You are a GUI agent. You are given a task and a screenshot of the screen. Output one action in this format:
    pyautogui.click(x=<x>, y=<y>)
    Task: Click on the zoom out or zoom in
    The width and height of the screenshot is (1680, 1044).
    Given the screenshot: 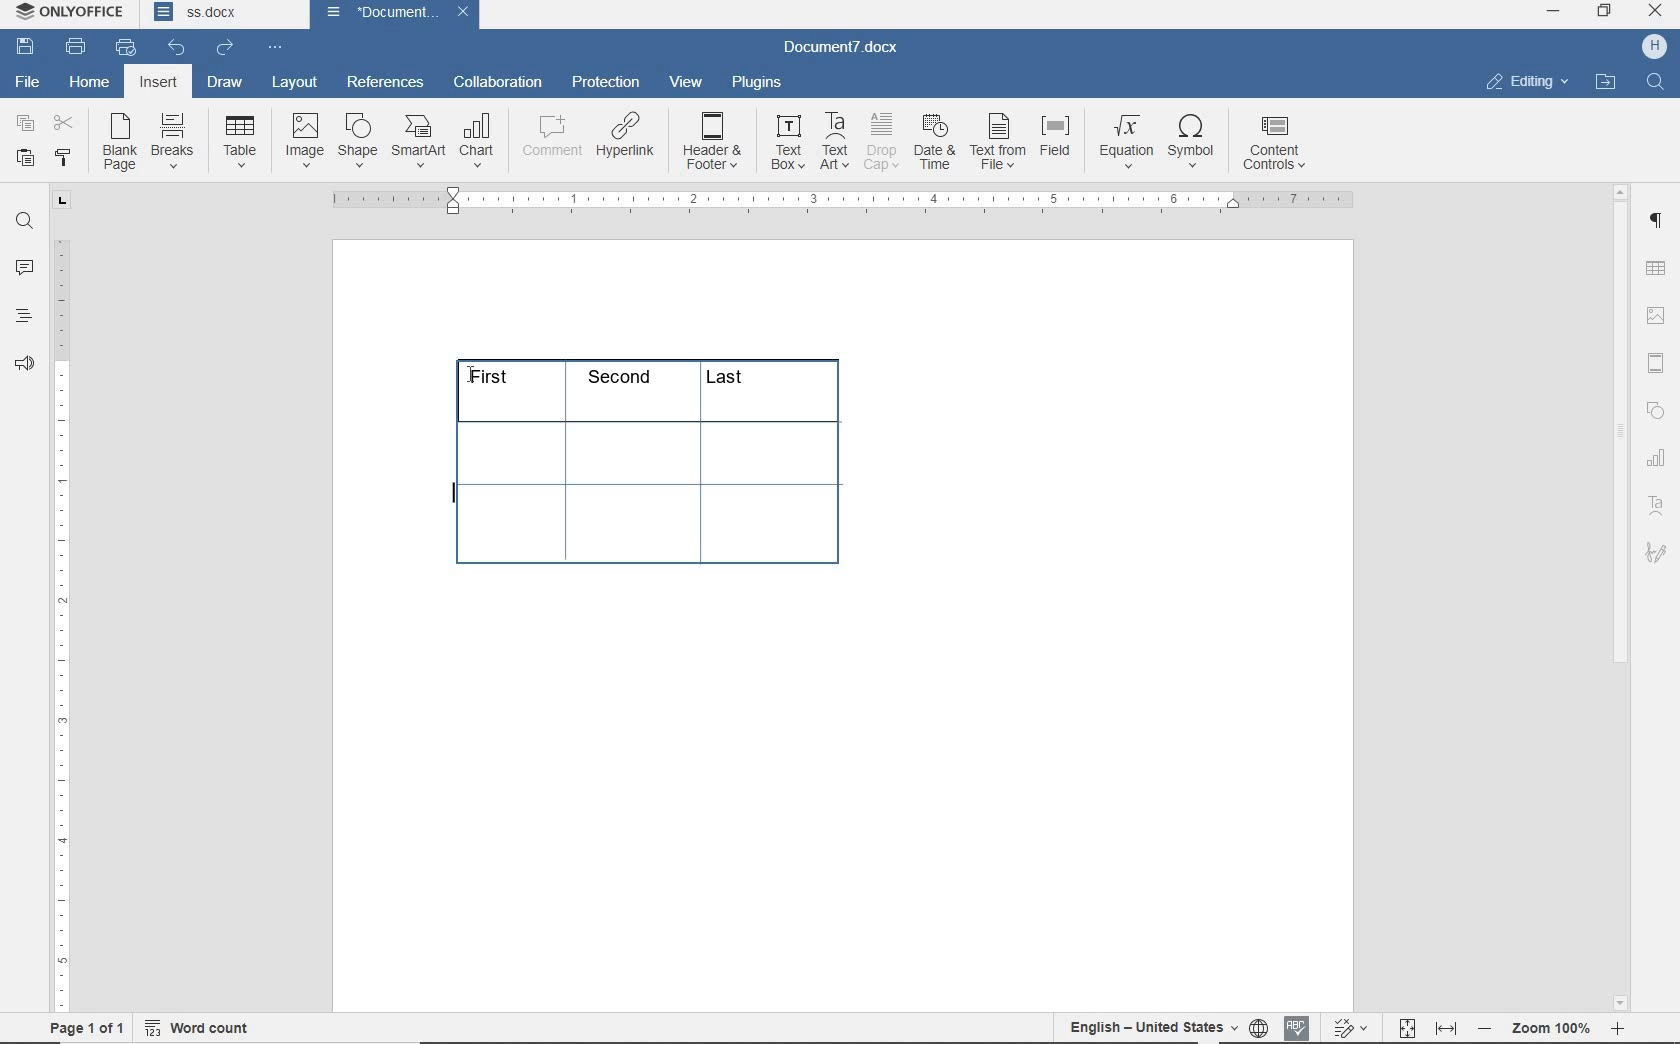 What is the action you would take?
    pyautogui.click(x=1556, y=1025)
    